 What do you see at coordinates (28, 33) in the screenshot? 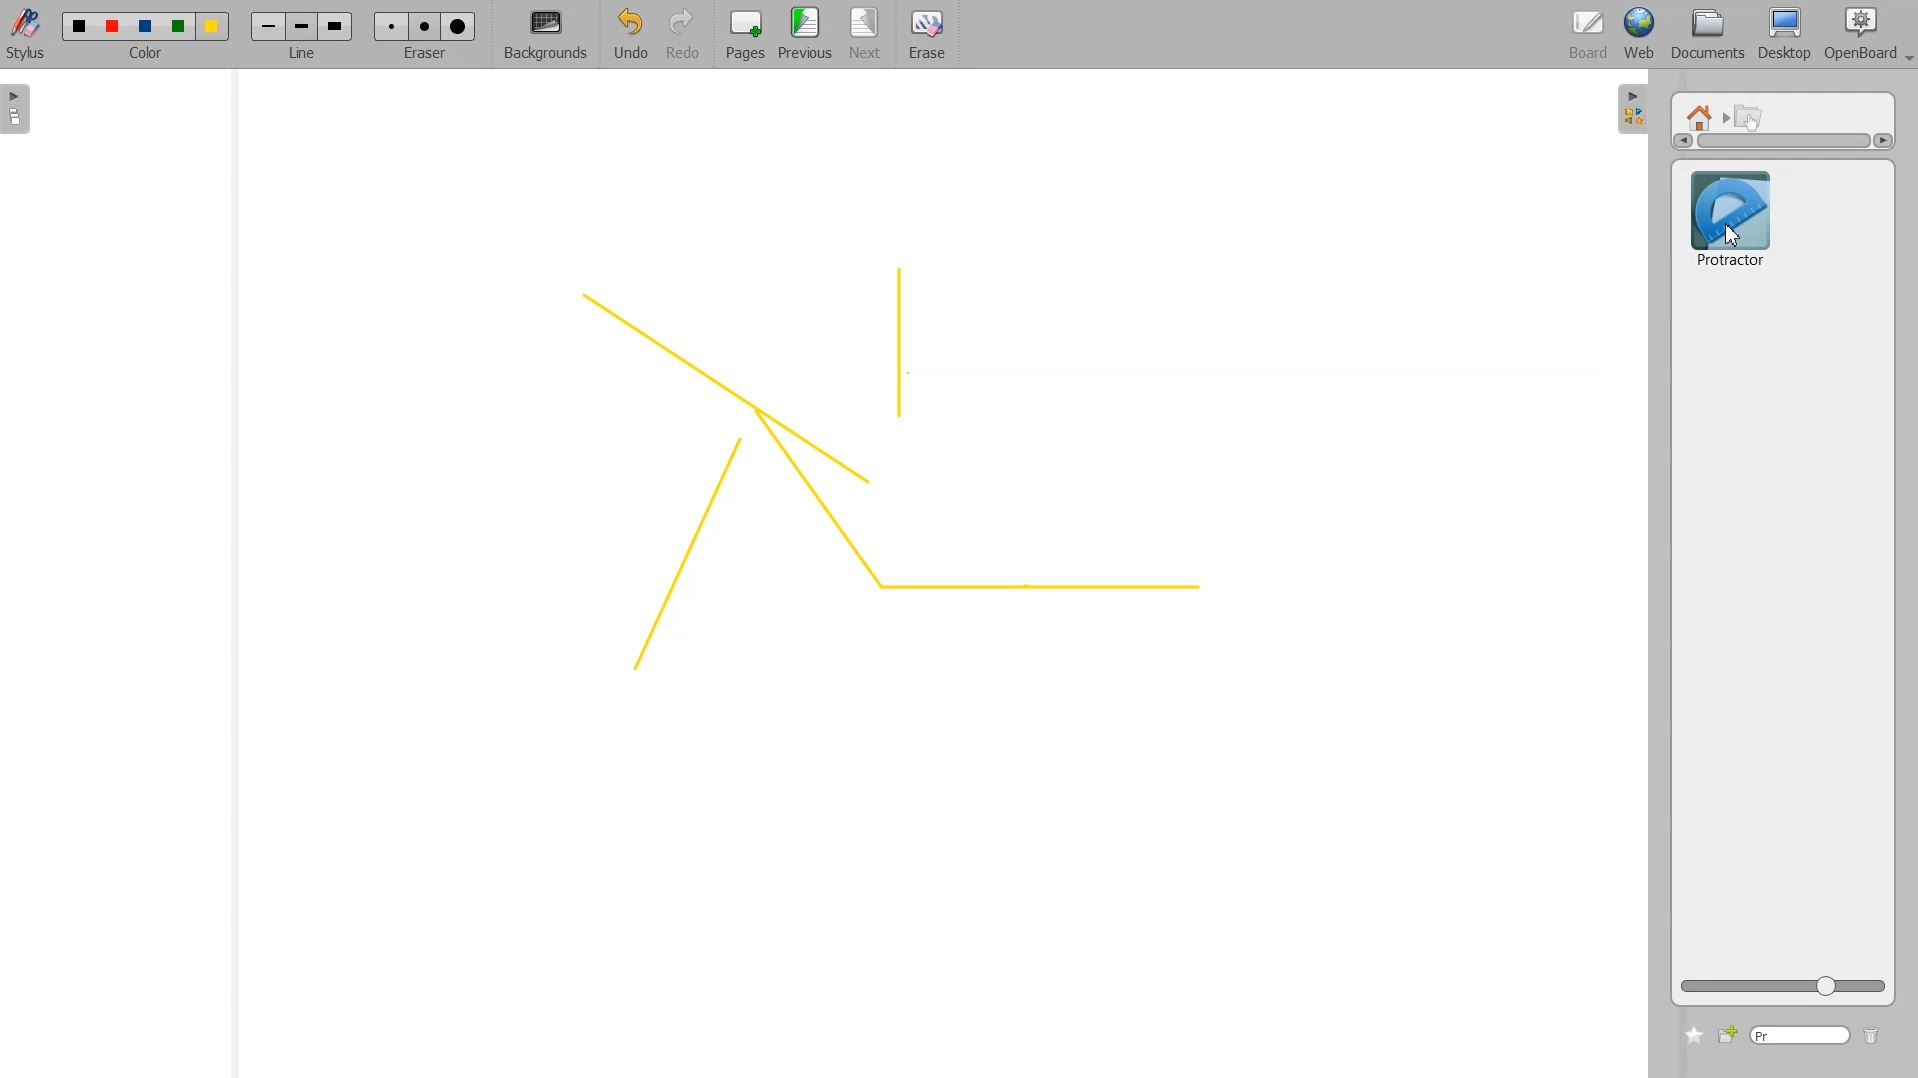
I see `Stylus` at bounding box center [28, 33].